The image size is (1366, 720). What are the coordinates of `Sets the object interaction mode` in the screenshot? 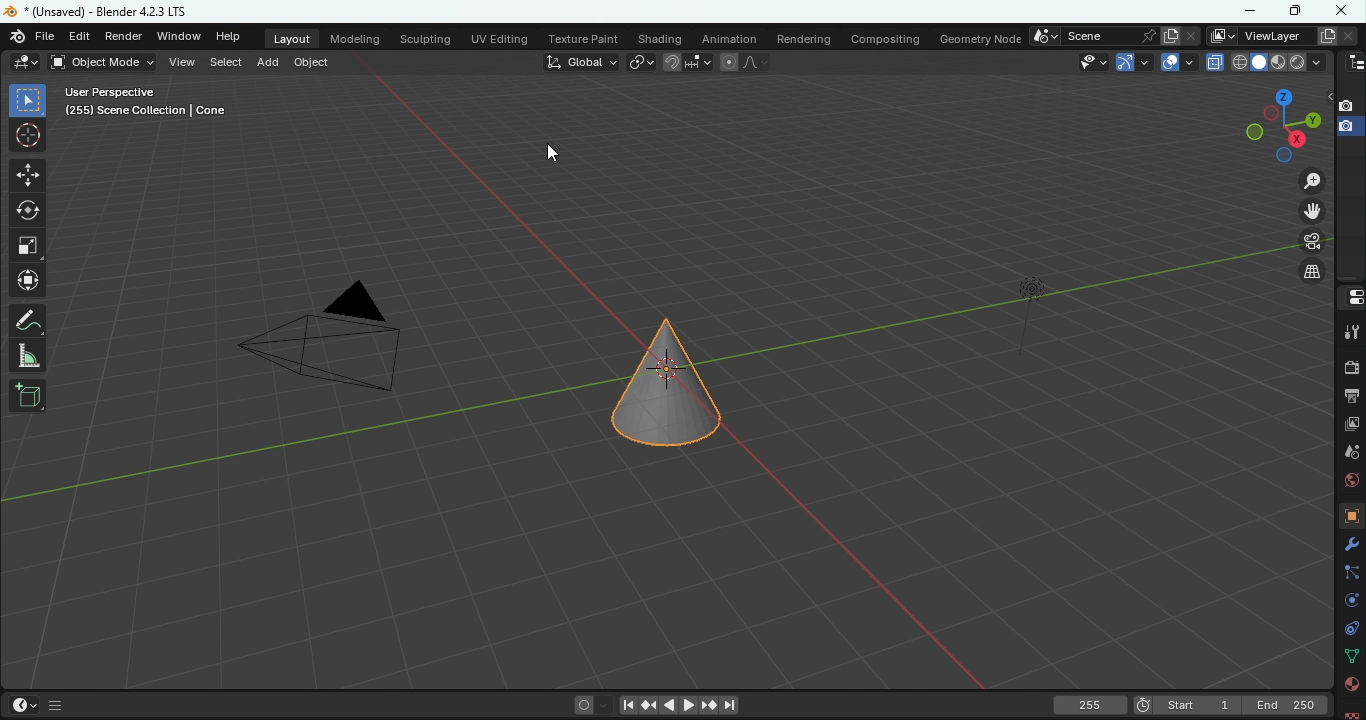 It's located at (100, 62).